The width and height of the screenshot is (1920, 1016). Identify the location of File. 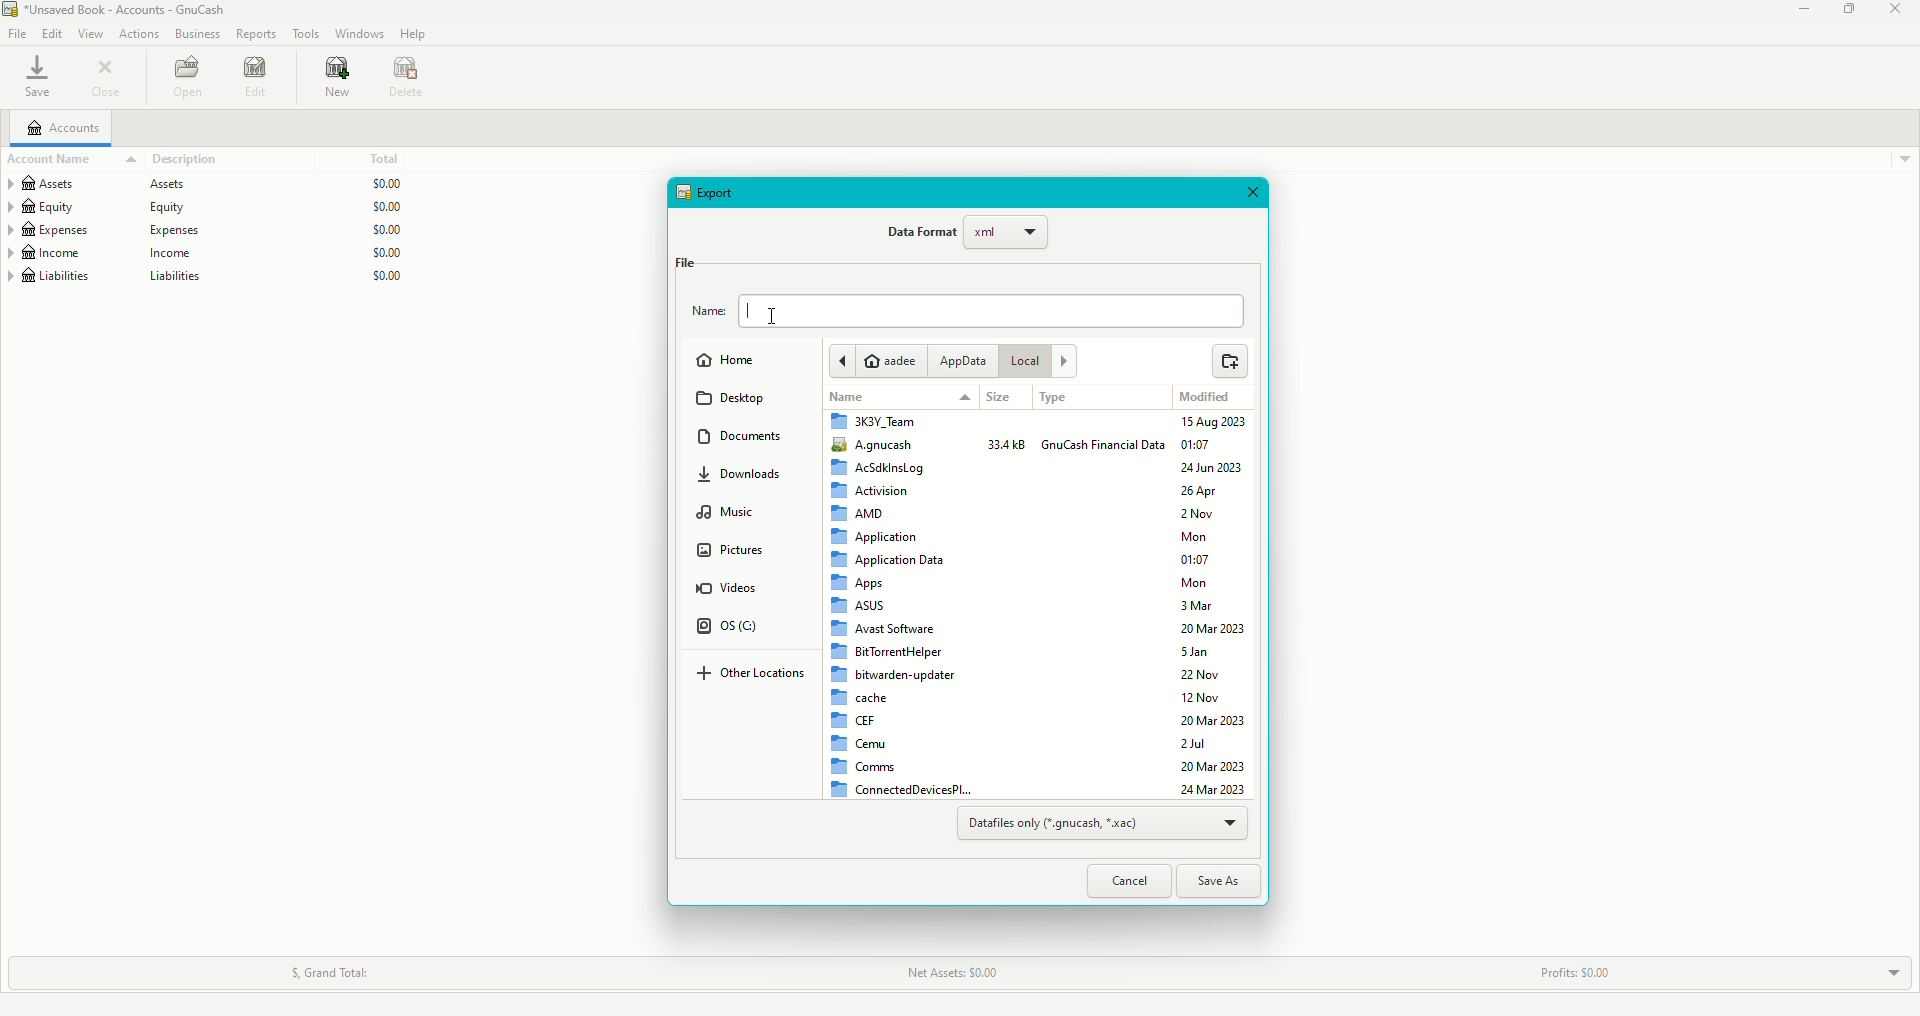
(17, 36).